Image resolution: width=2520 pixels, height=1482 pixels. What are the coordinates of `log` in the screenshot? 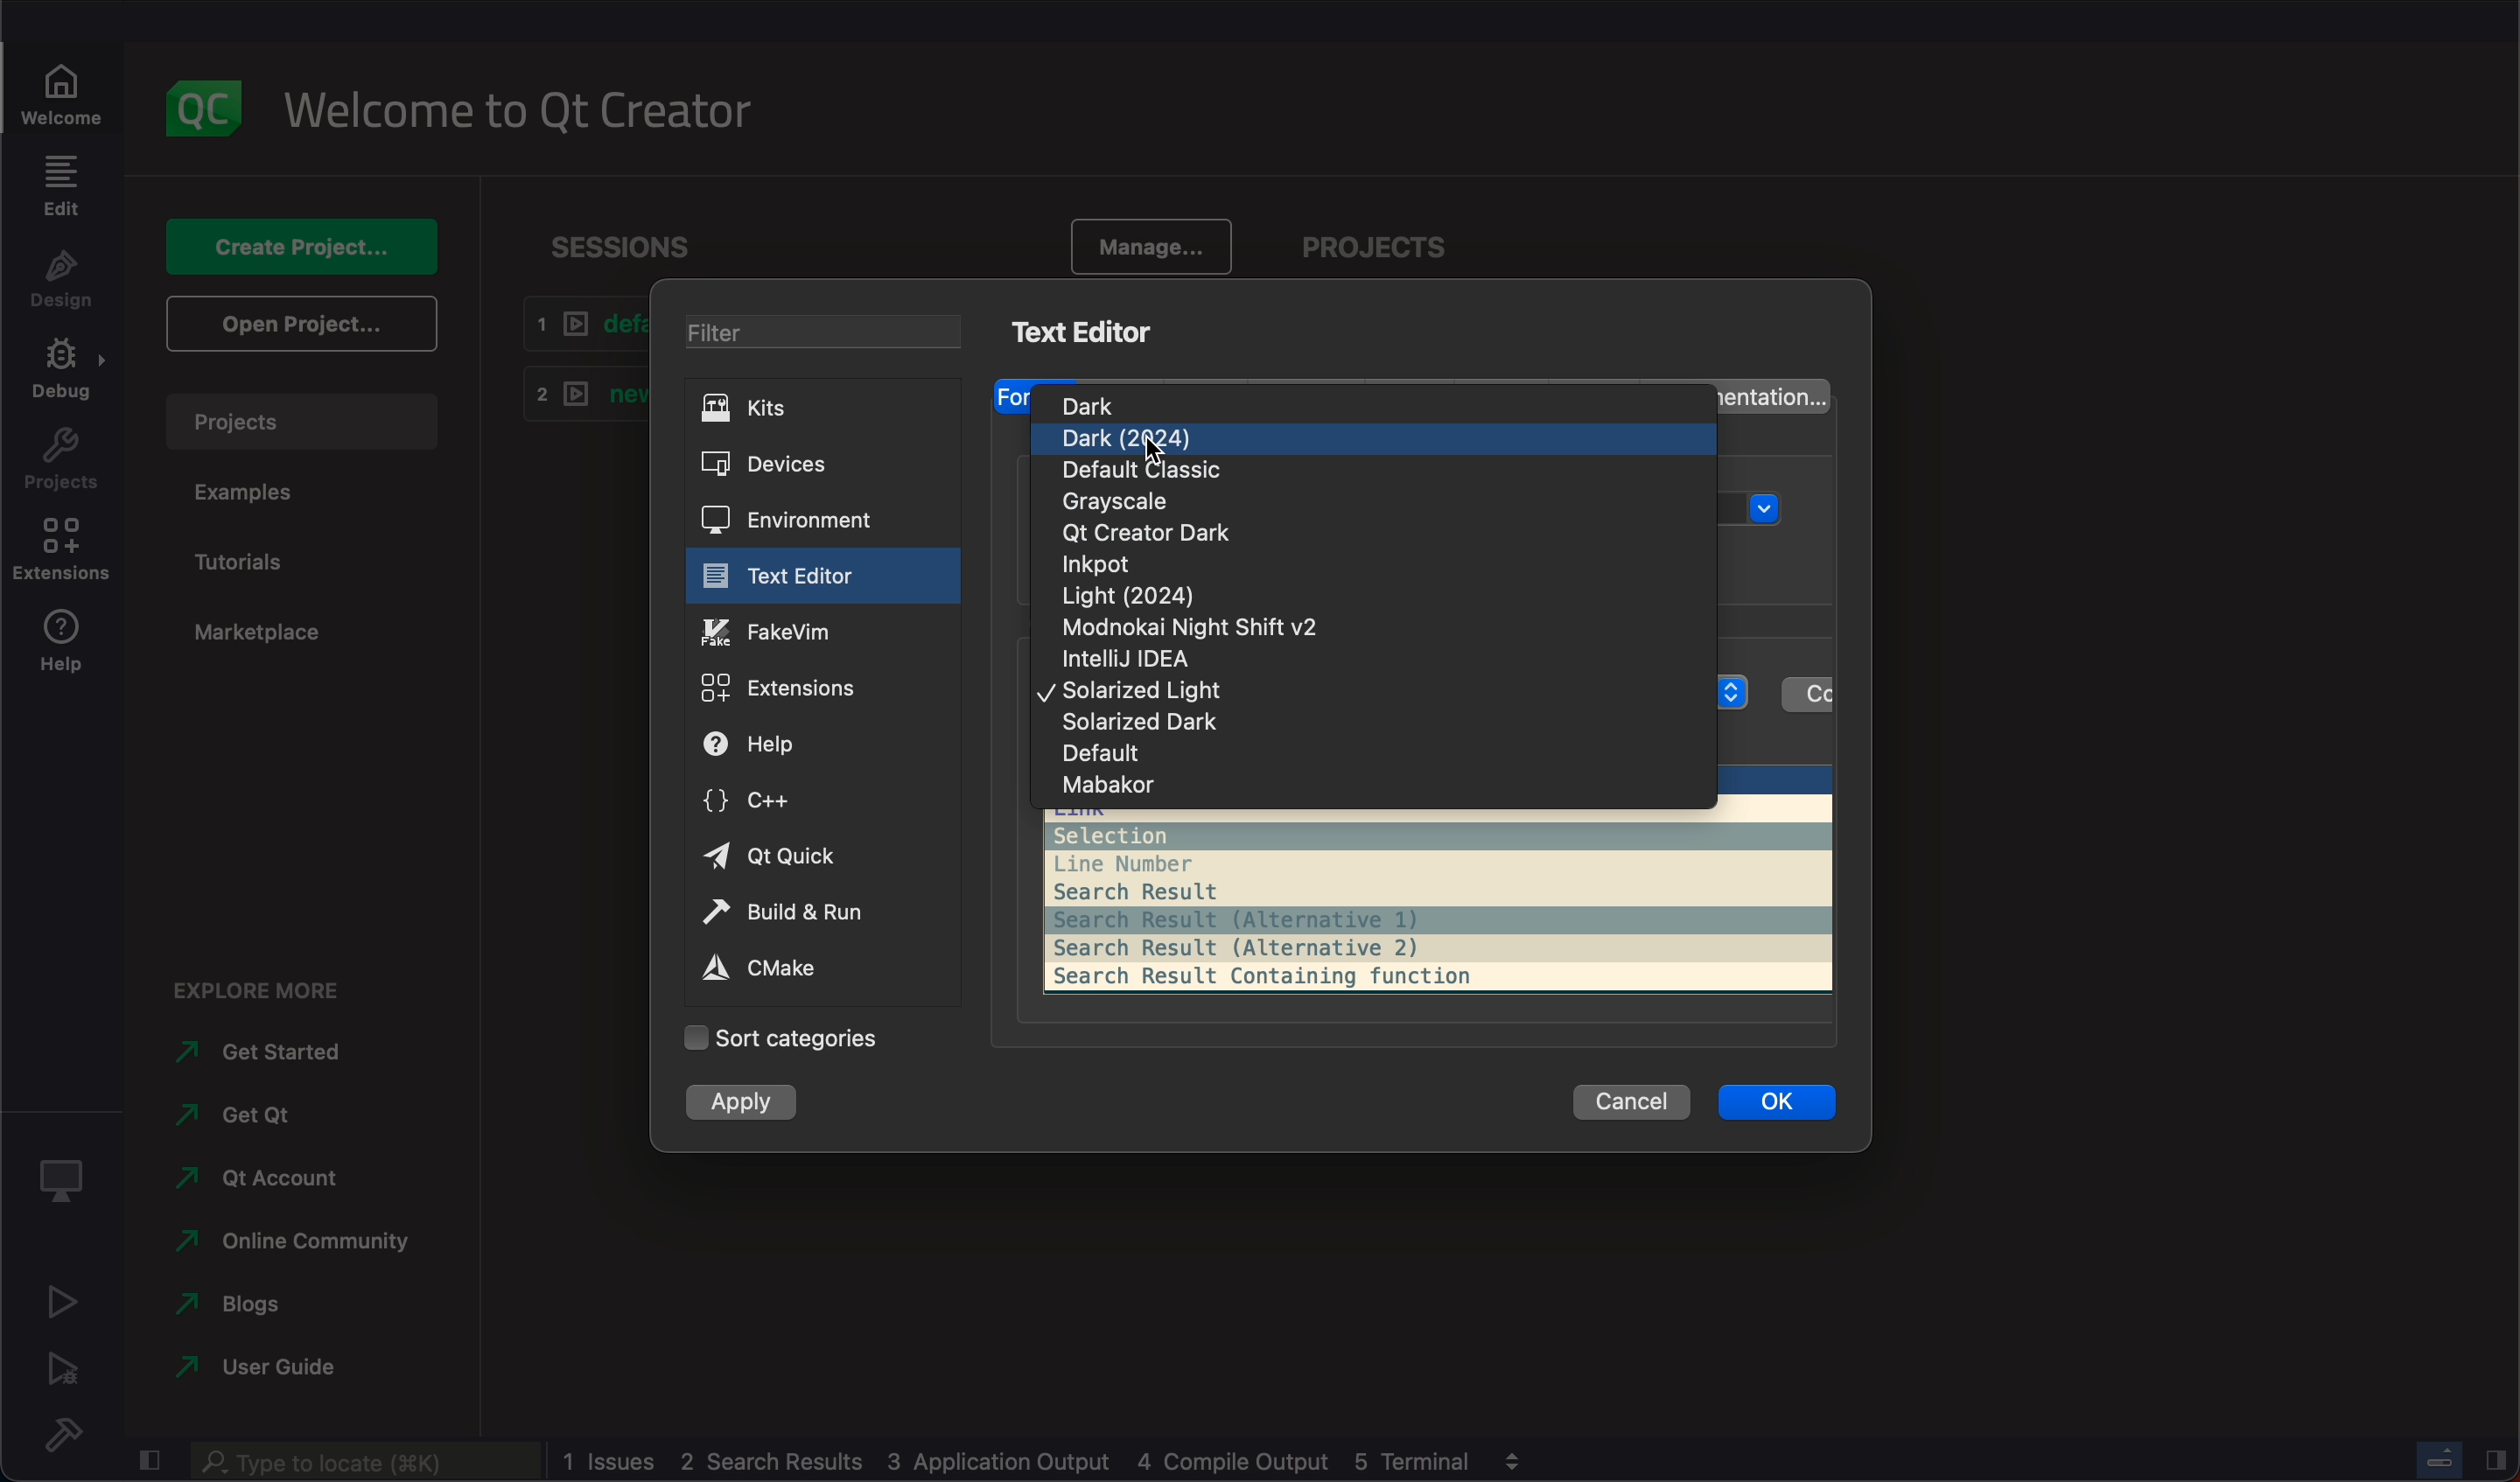 It's located at (1024, 1459).